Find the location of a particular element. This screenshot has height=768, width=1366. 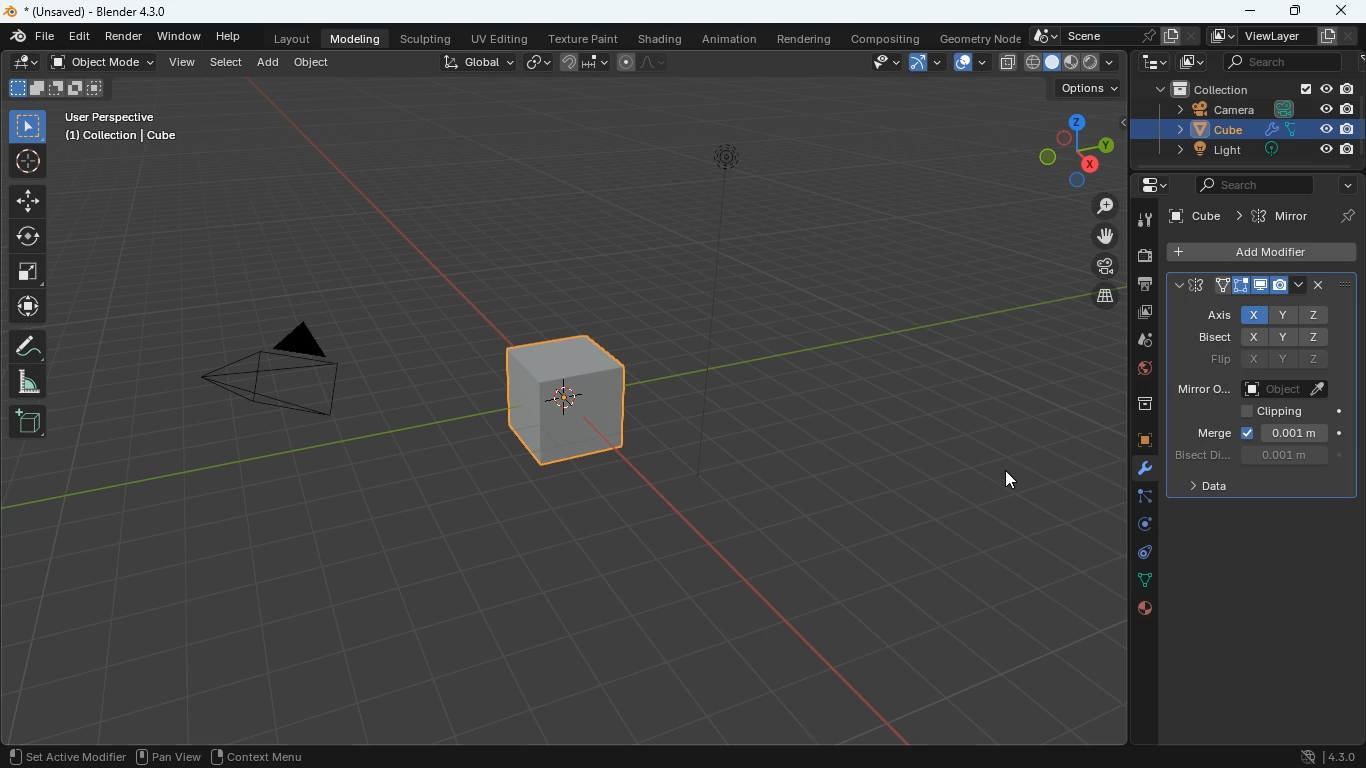

finder is located at coordinates (33, 38).